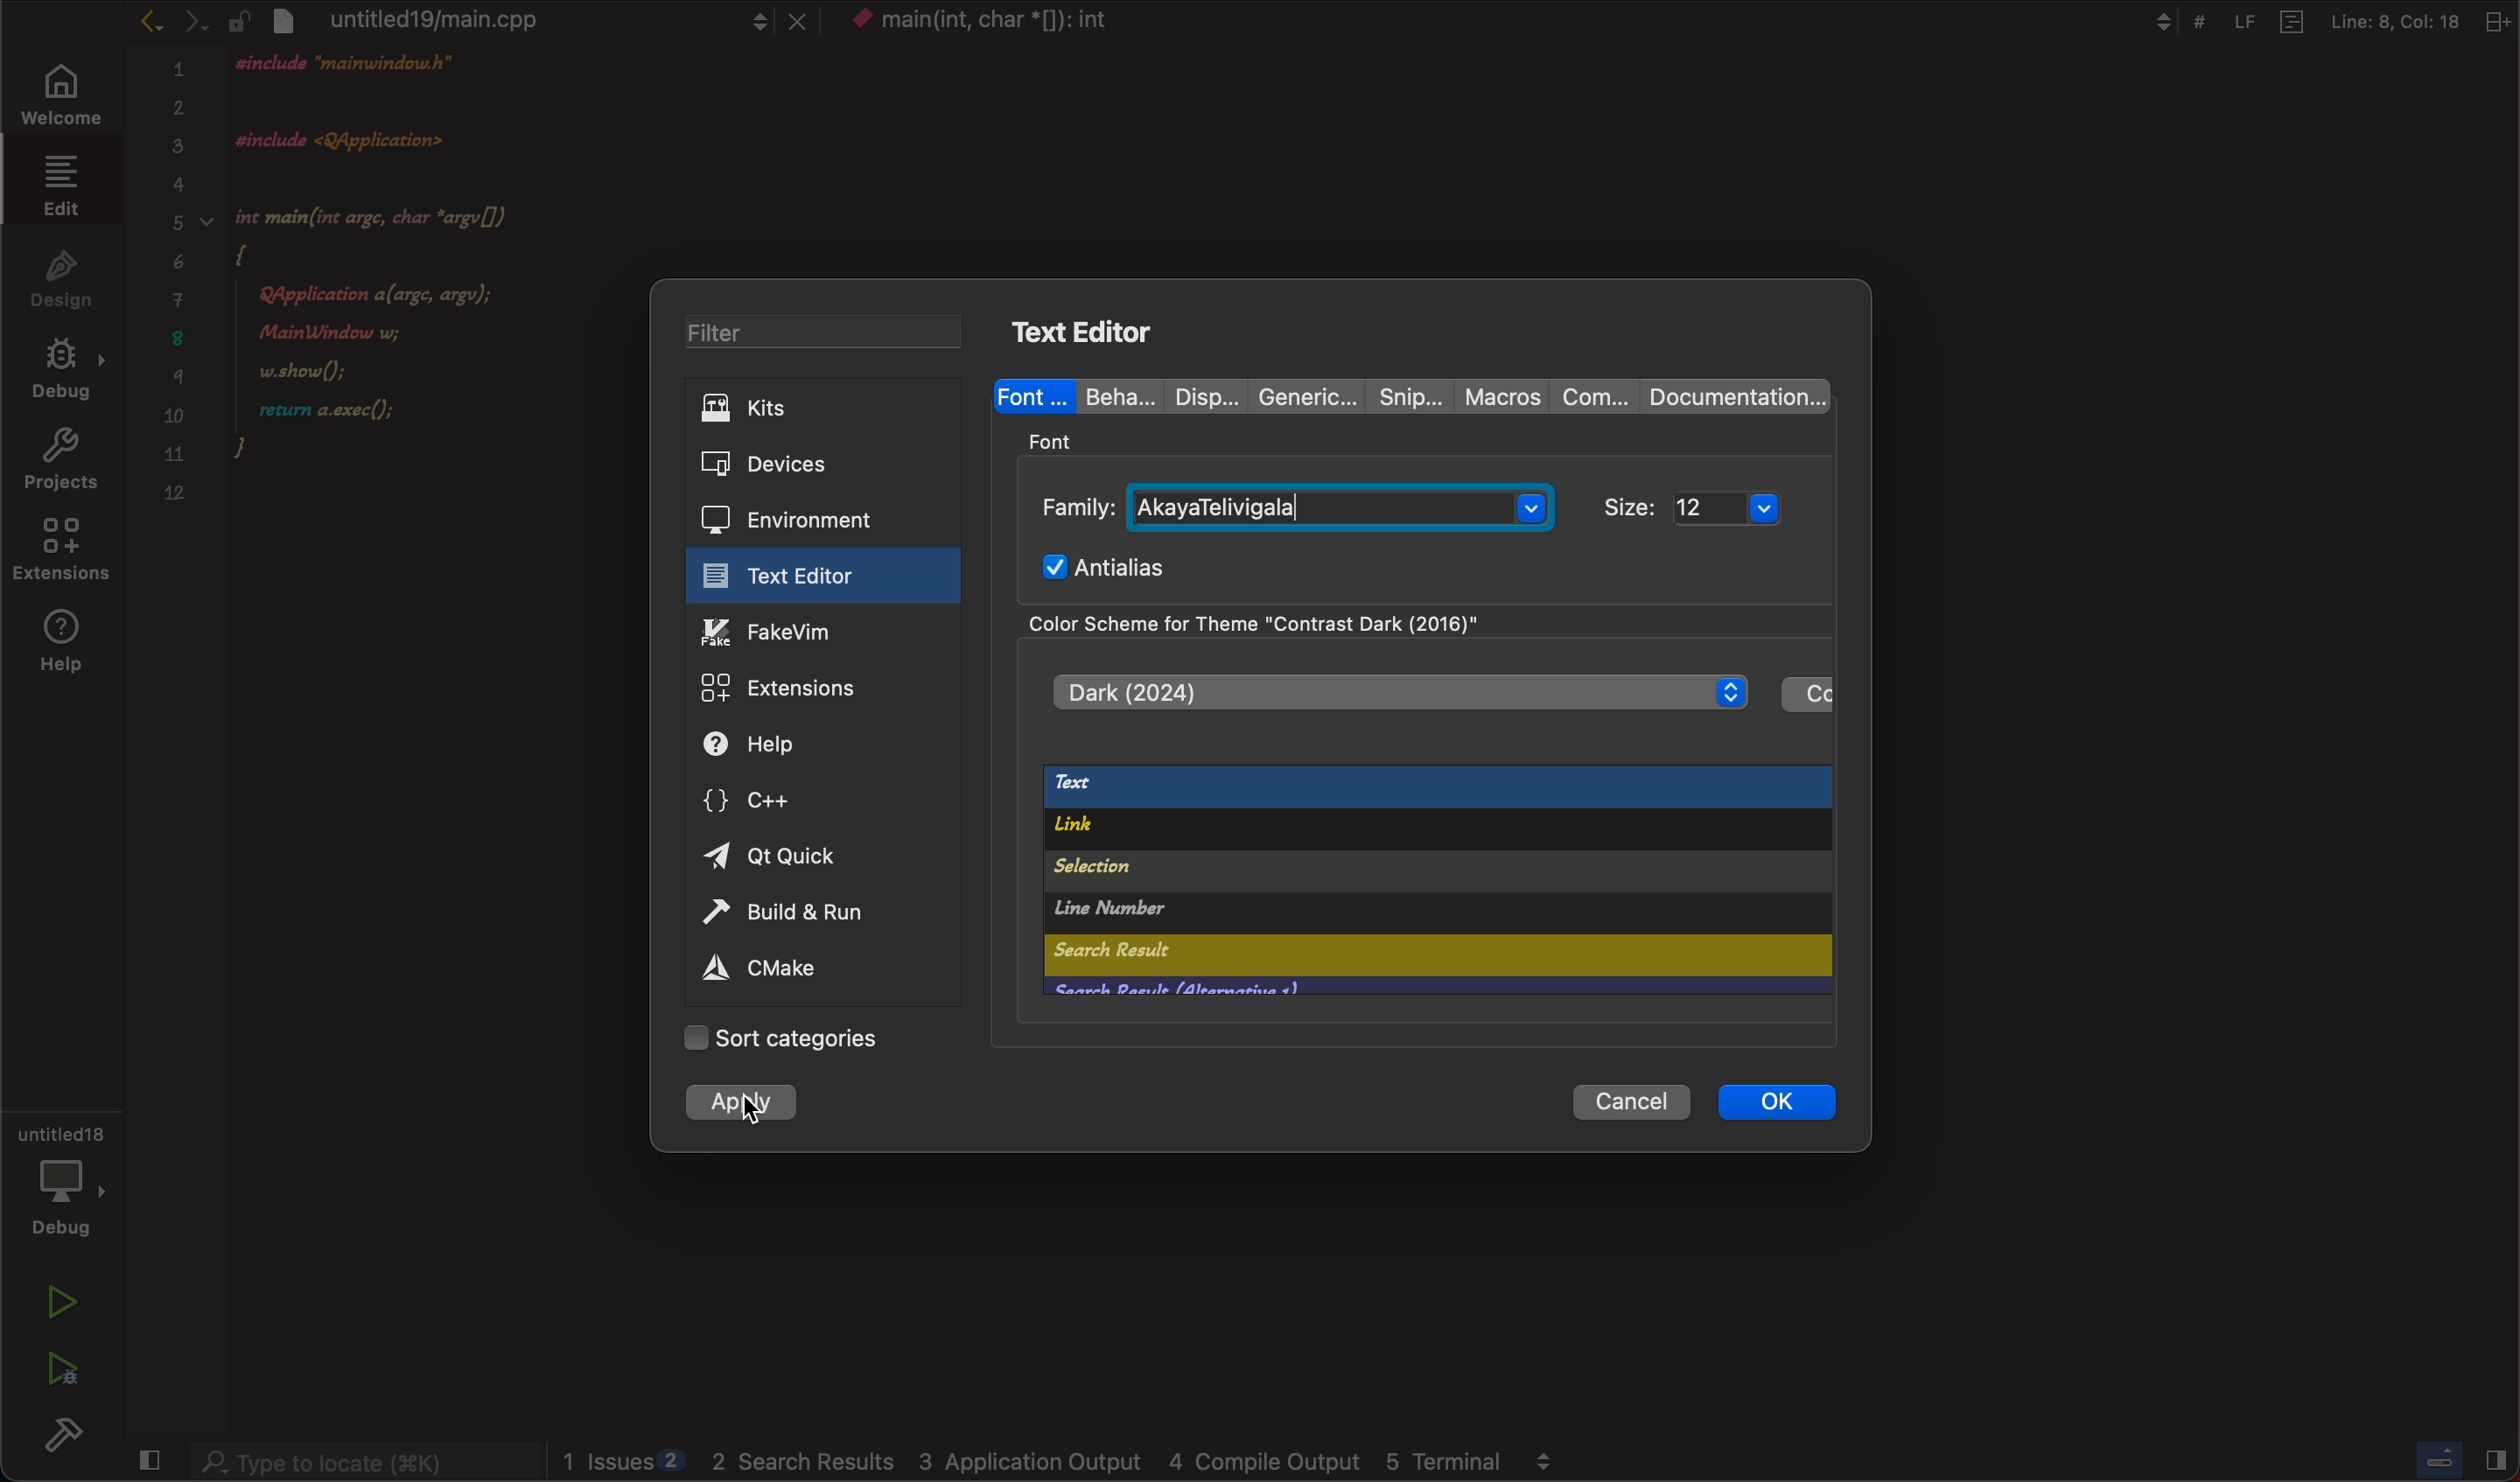 The width and height of the screenshot is (2520, 1482). What do you see at coordinates (1353, 871) in the screenshot?
I see `selection` at bounding box center [1353, 871].